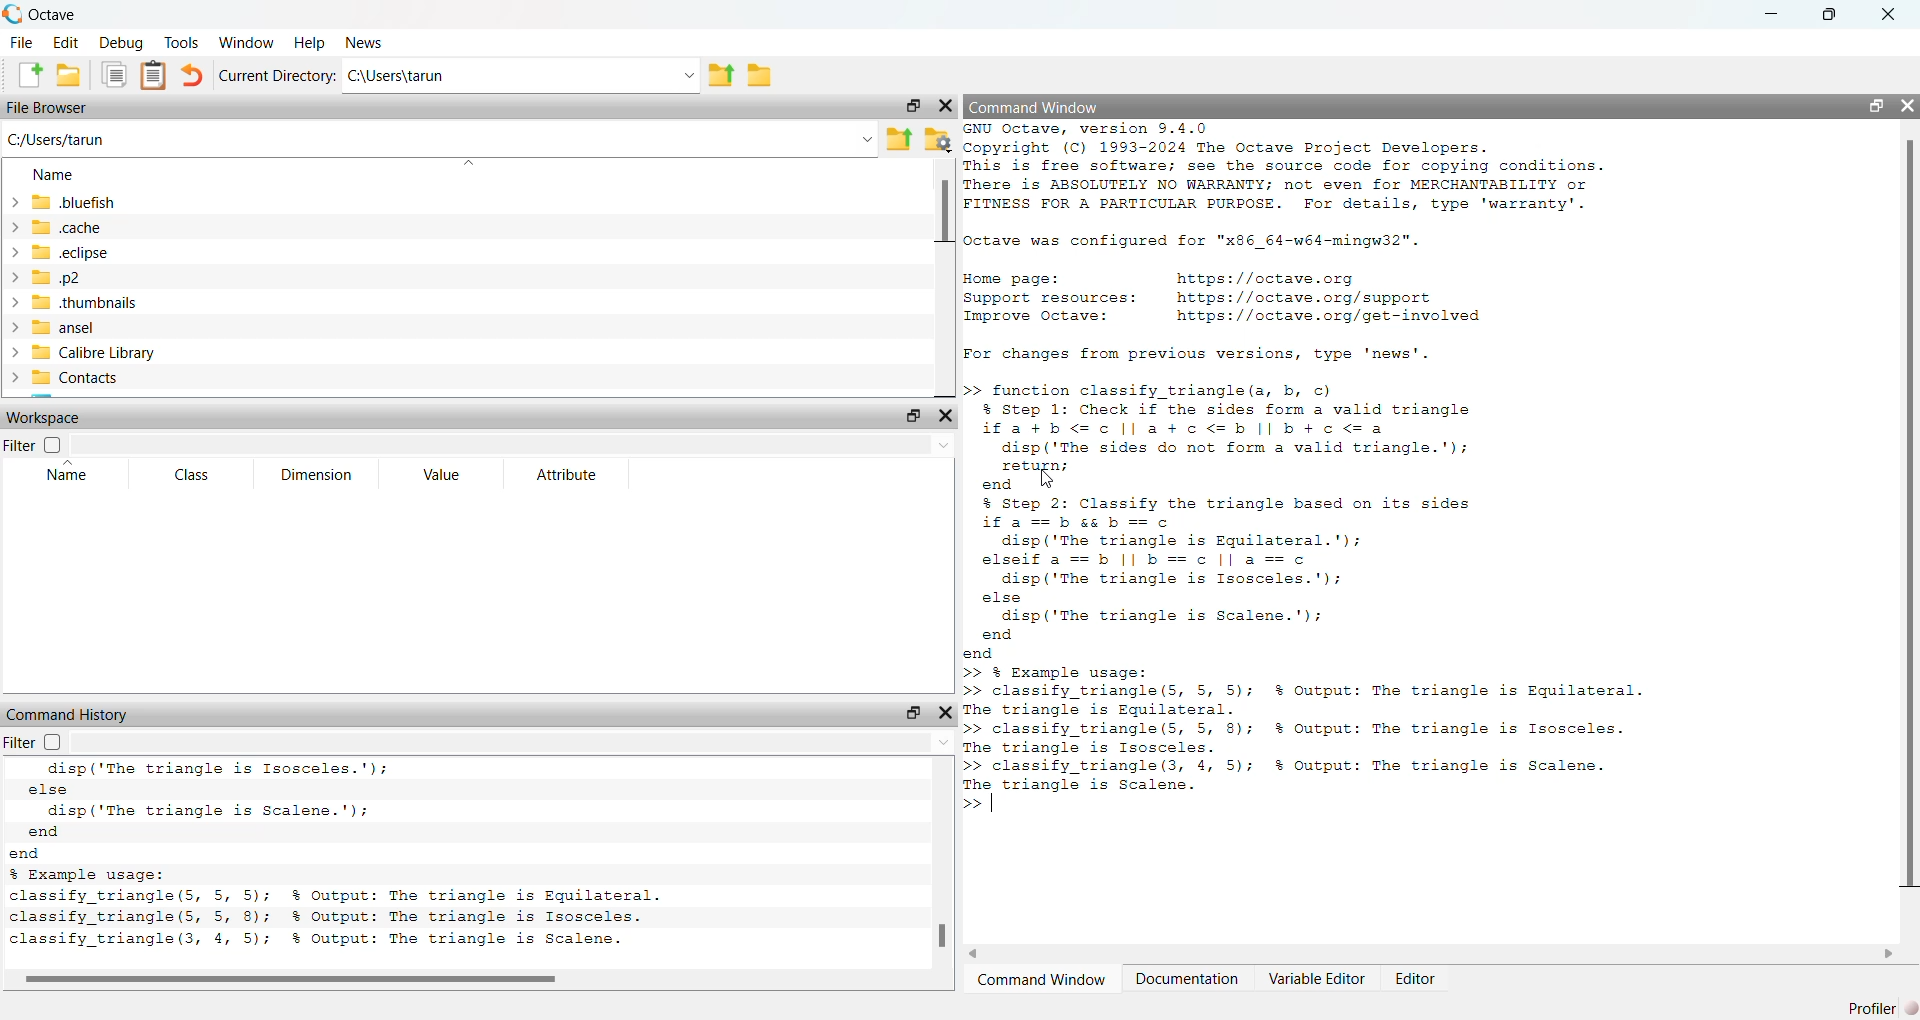  I want to click on filter input field, so click(515, 446).